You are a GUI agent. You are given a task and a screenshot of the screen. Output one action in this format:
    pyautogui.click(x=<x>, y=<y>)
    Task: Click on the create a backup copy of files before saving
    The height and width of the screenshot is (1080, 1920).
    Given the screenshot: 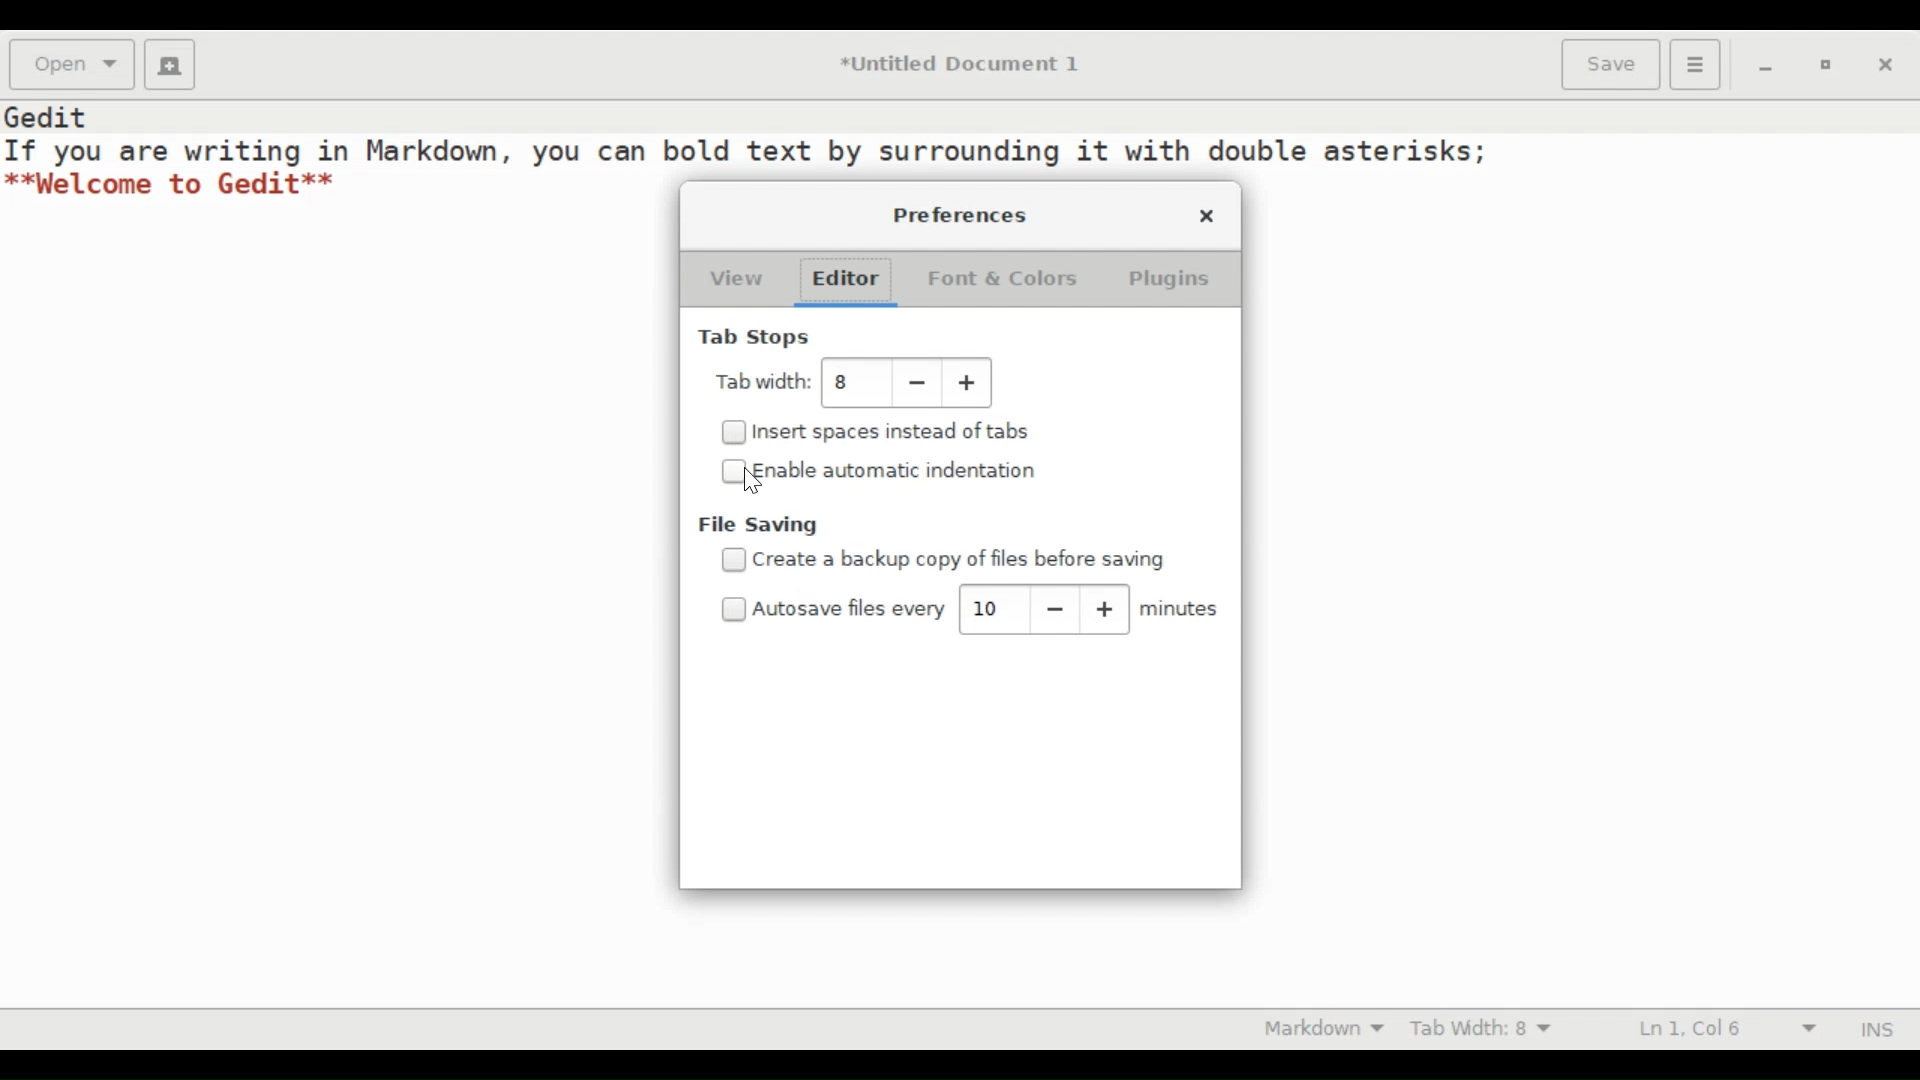 What is the action you would take?
    pyautogui.click(x=970, y=560)
    